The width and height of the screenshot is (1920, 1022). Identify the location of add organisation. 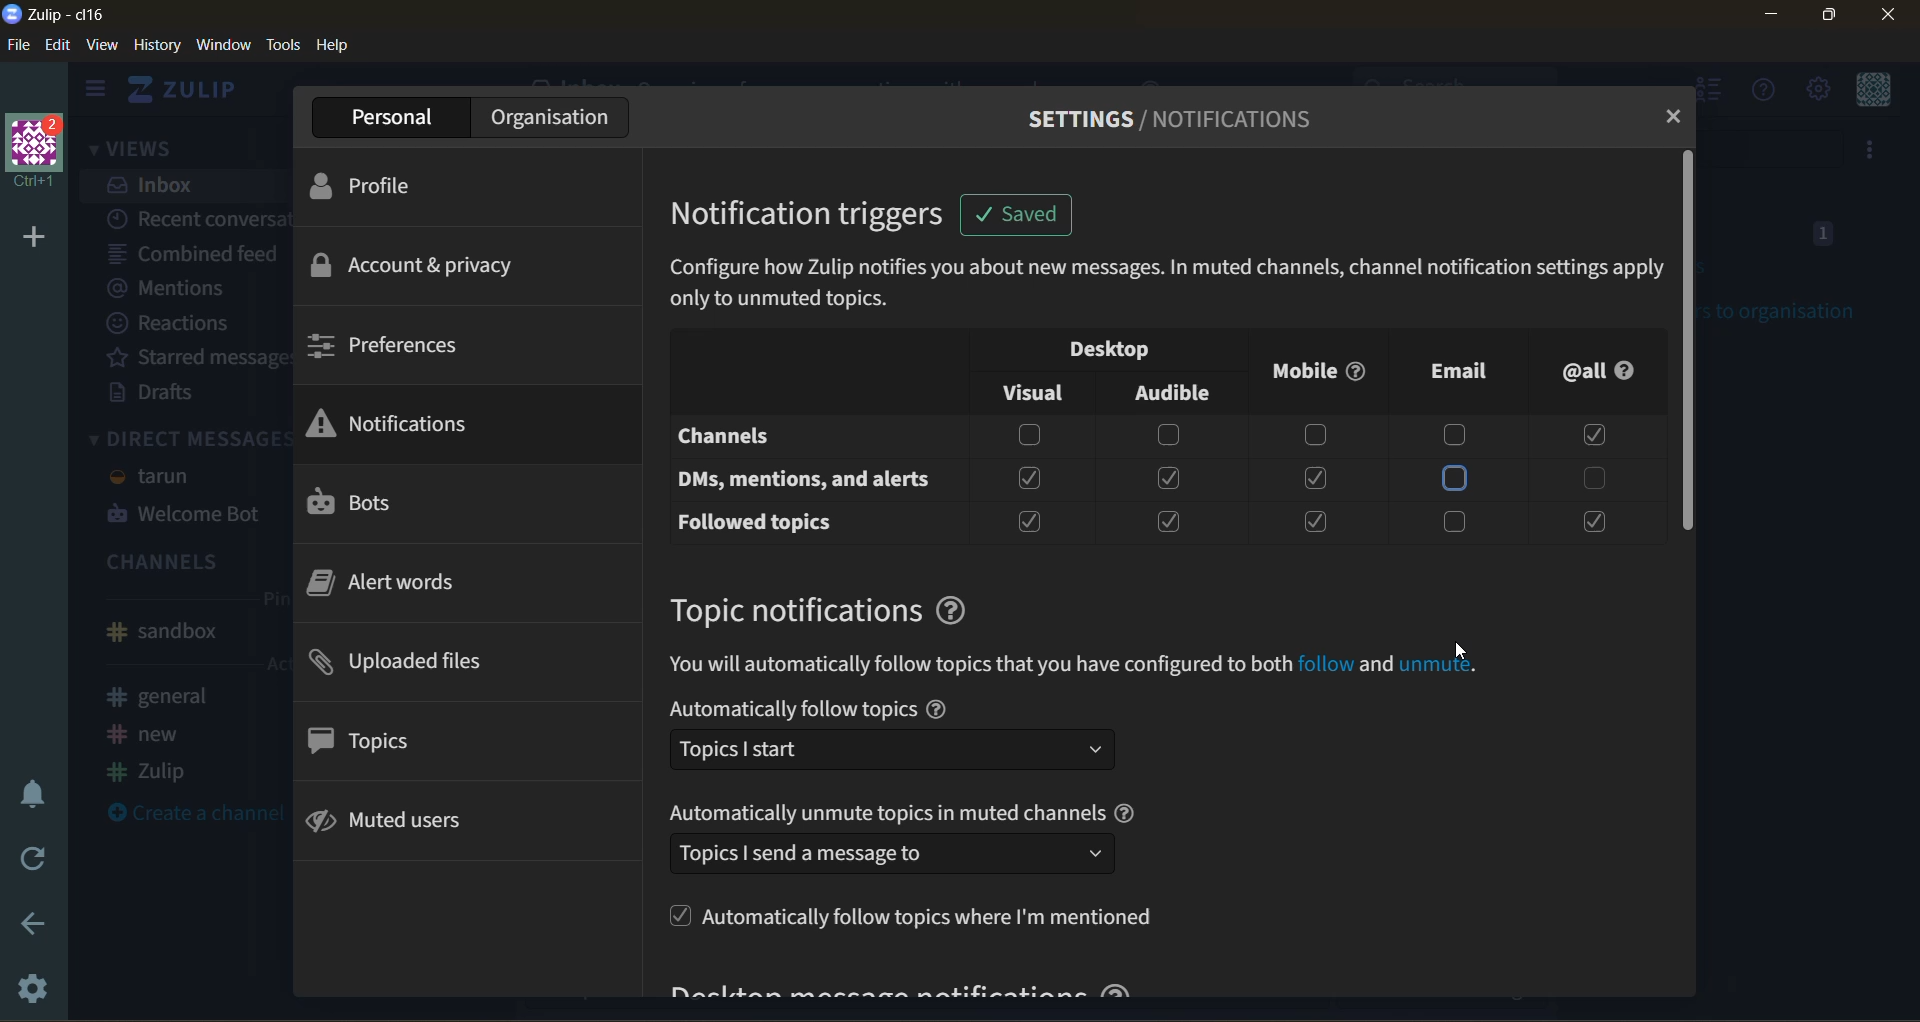
(31, 237).